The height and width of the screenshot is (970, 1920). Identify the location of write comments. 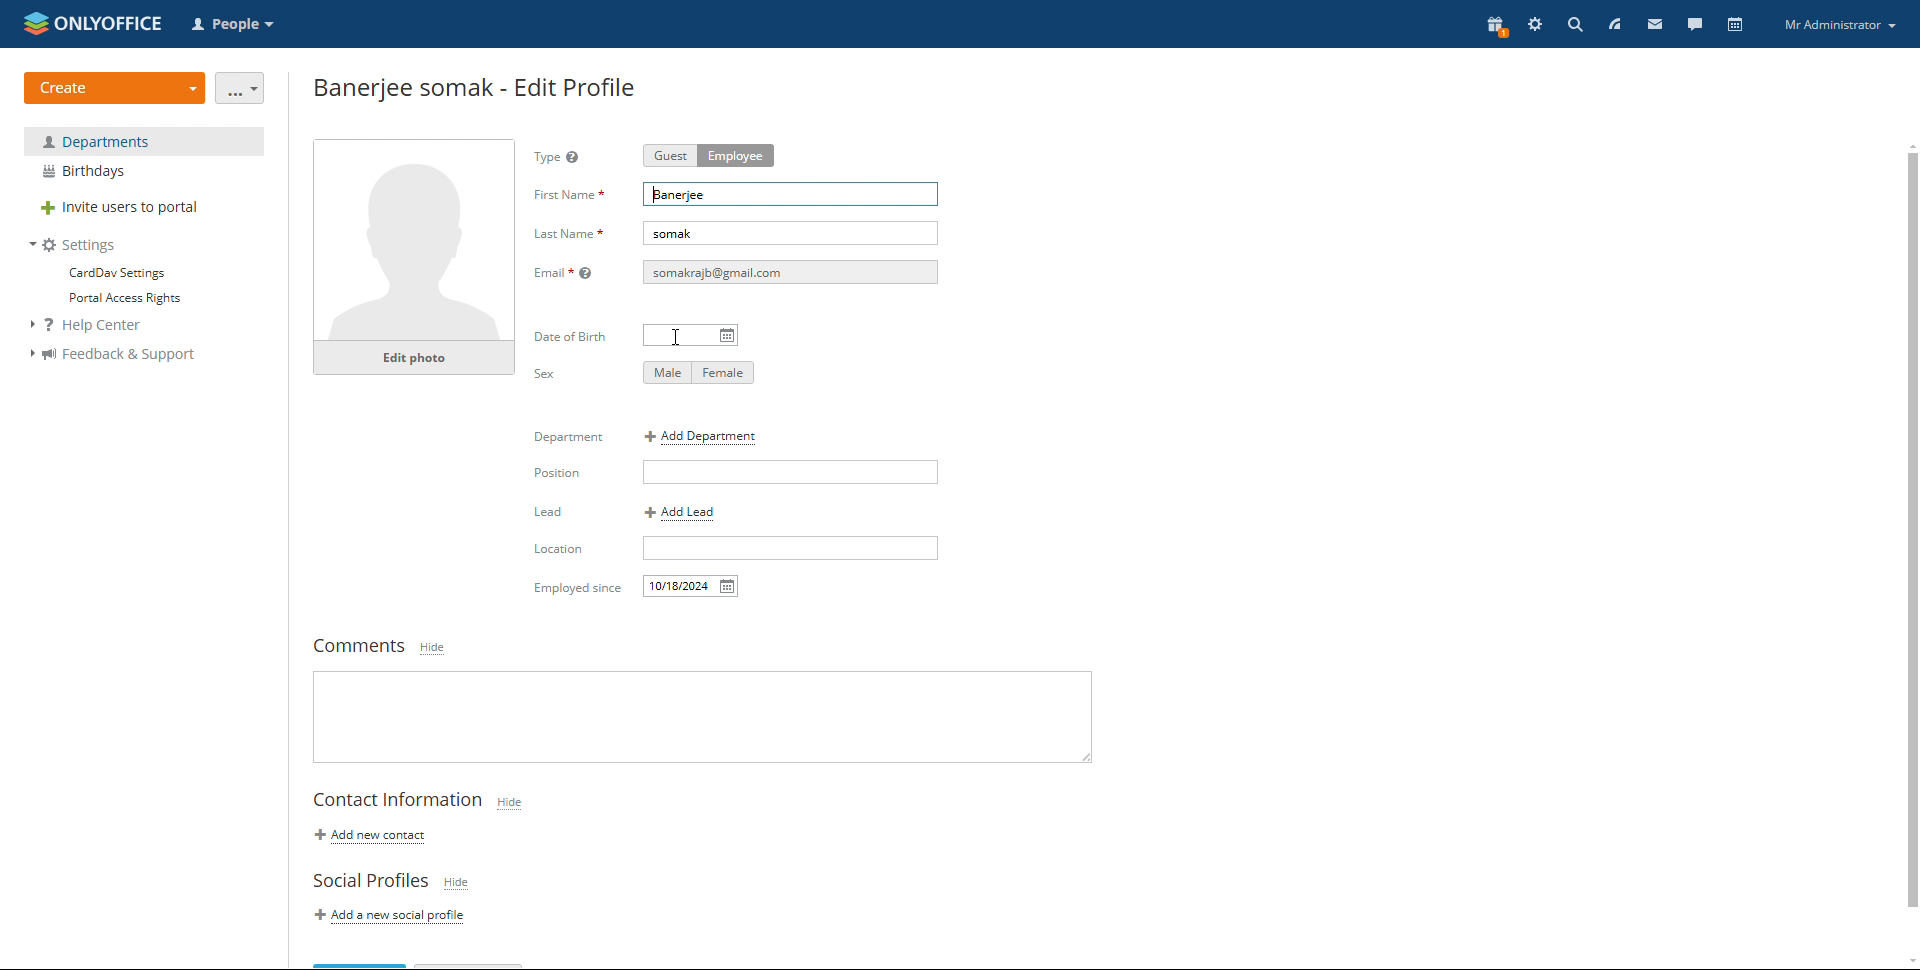
(702, 717).